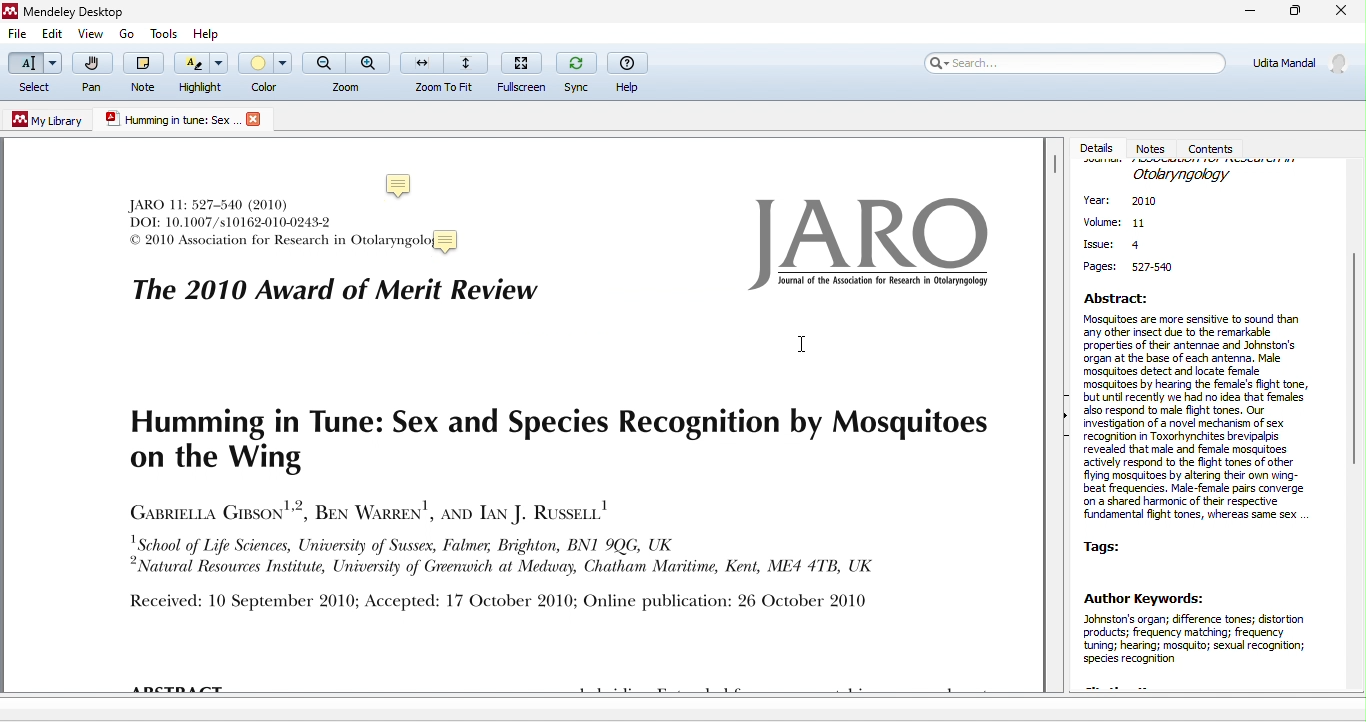  Describe the element at coordinates (1215, 147) in the screenshot. I see `contents` at that location.